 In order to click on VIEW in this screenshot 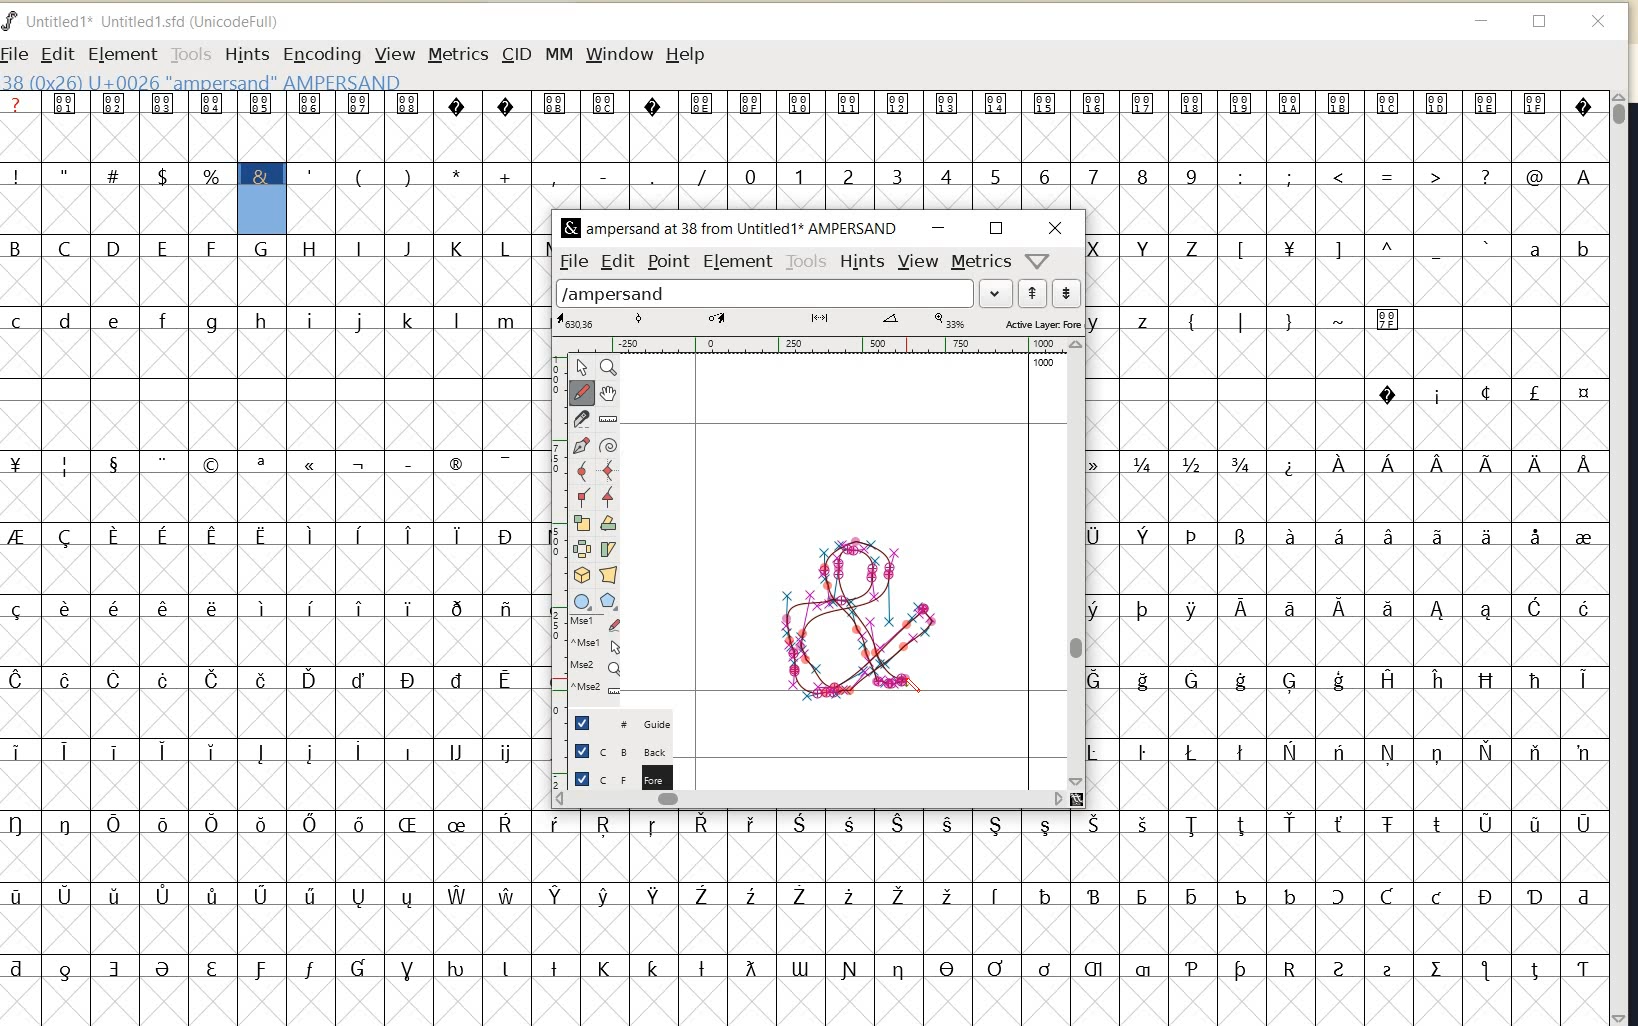, I will do `click(396, 54)`.